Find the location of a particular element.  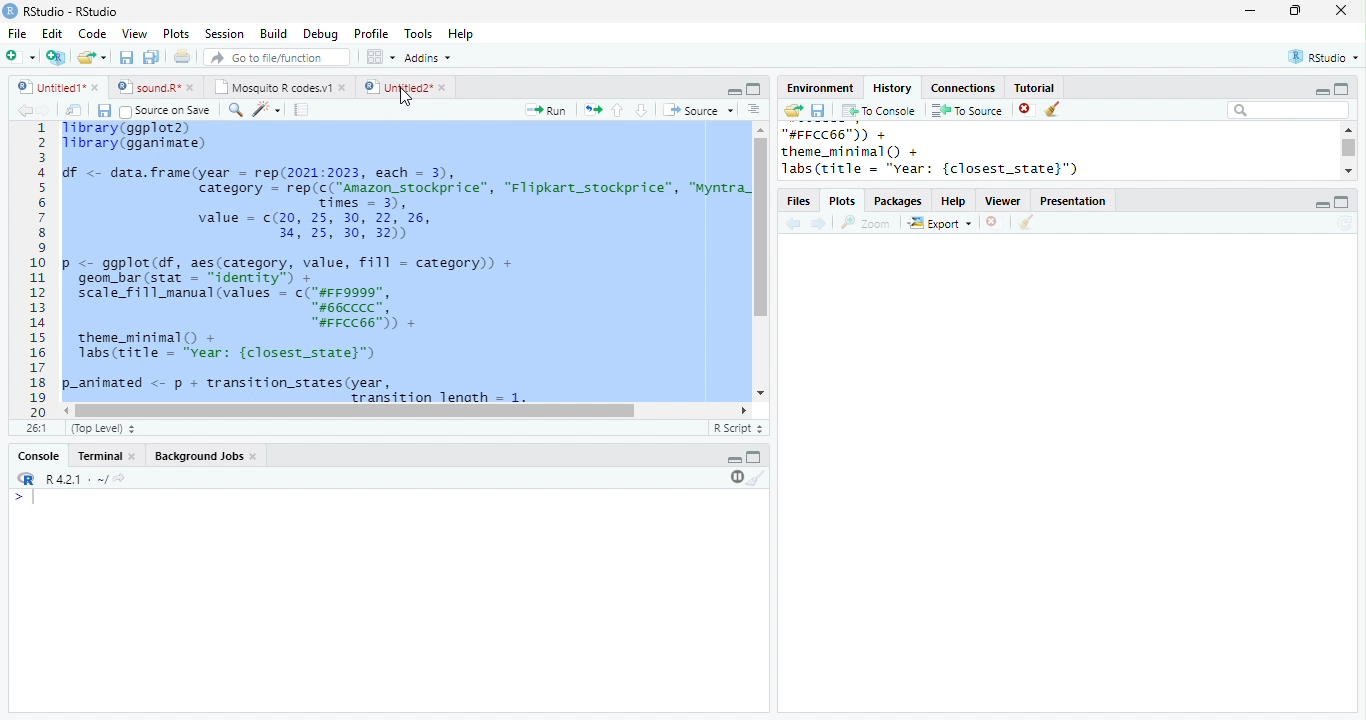

R.4.2.1 . ~ is located at coordinates (75, 478).